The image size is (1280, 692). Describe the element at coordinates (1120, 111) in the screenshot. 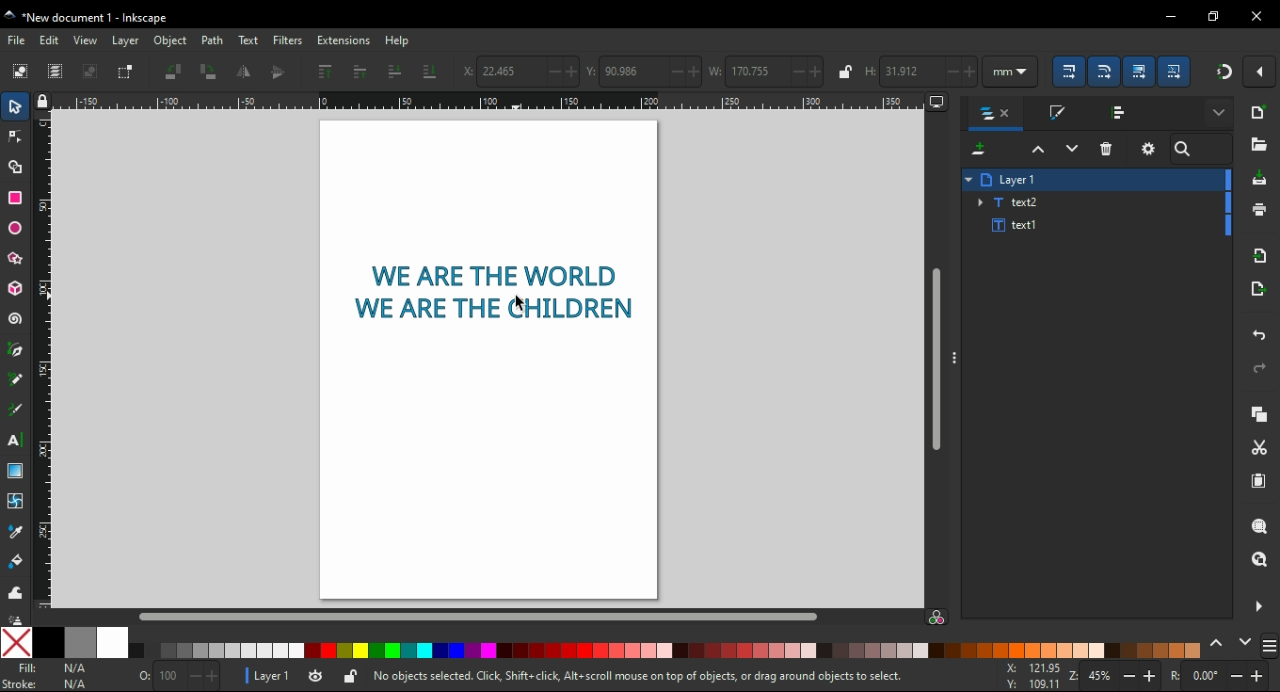

I see `align and distribute` at that location.